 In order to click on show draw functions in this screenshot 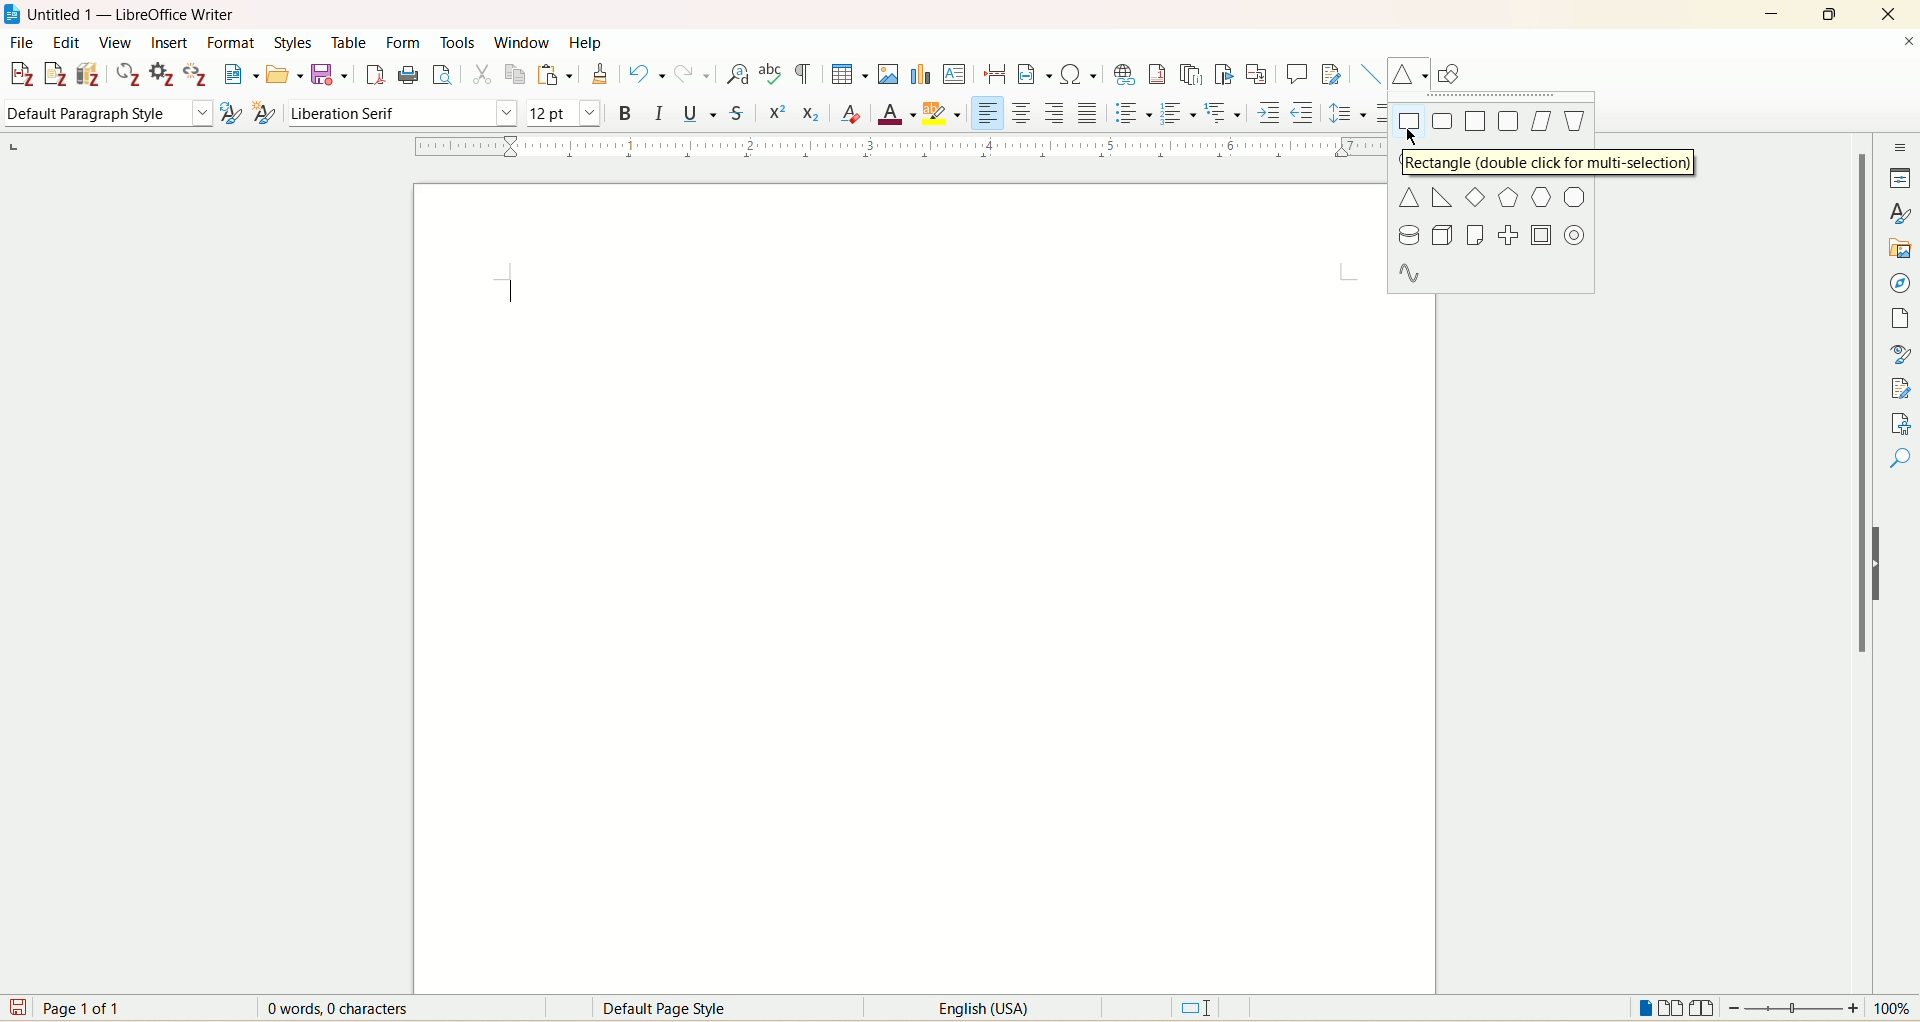, I will do `click(1452, 73)`.